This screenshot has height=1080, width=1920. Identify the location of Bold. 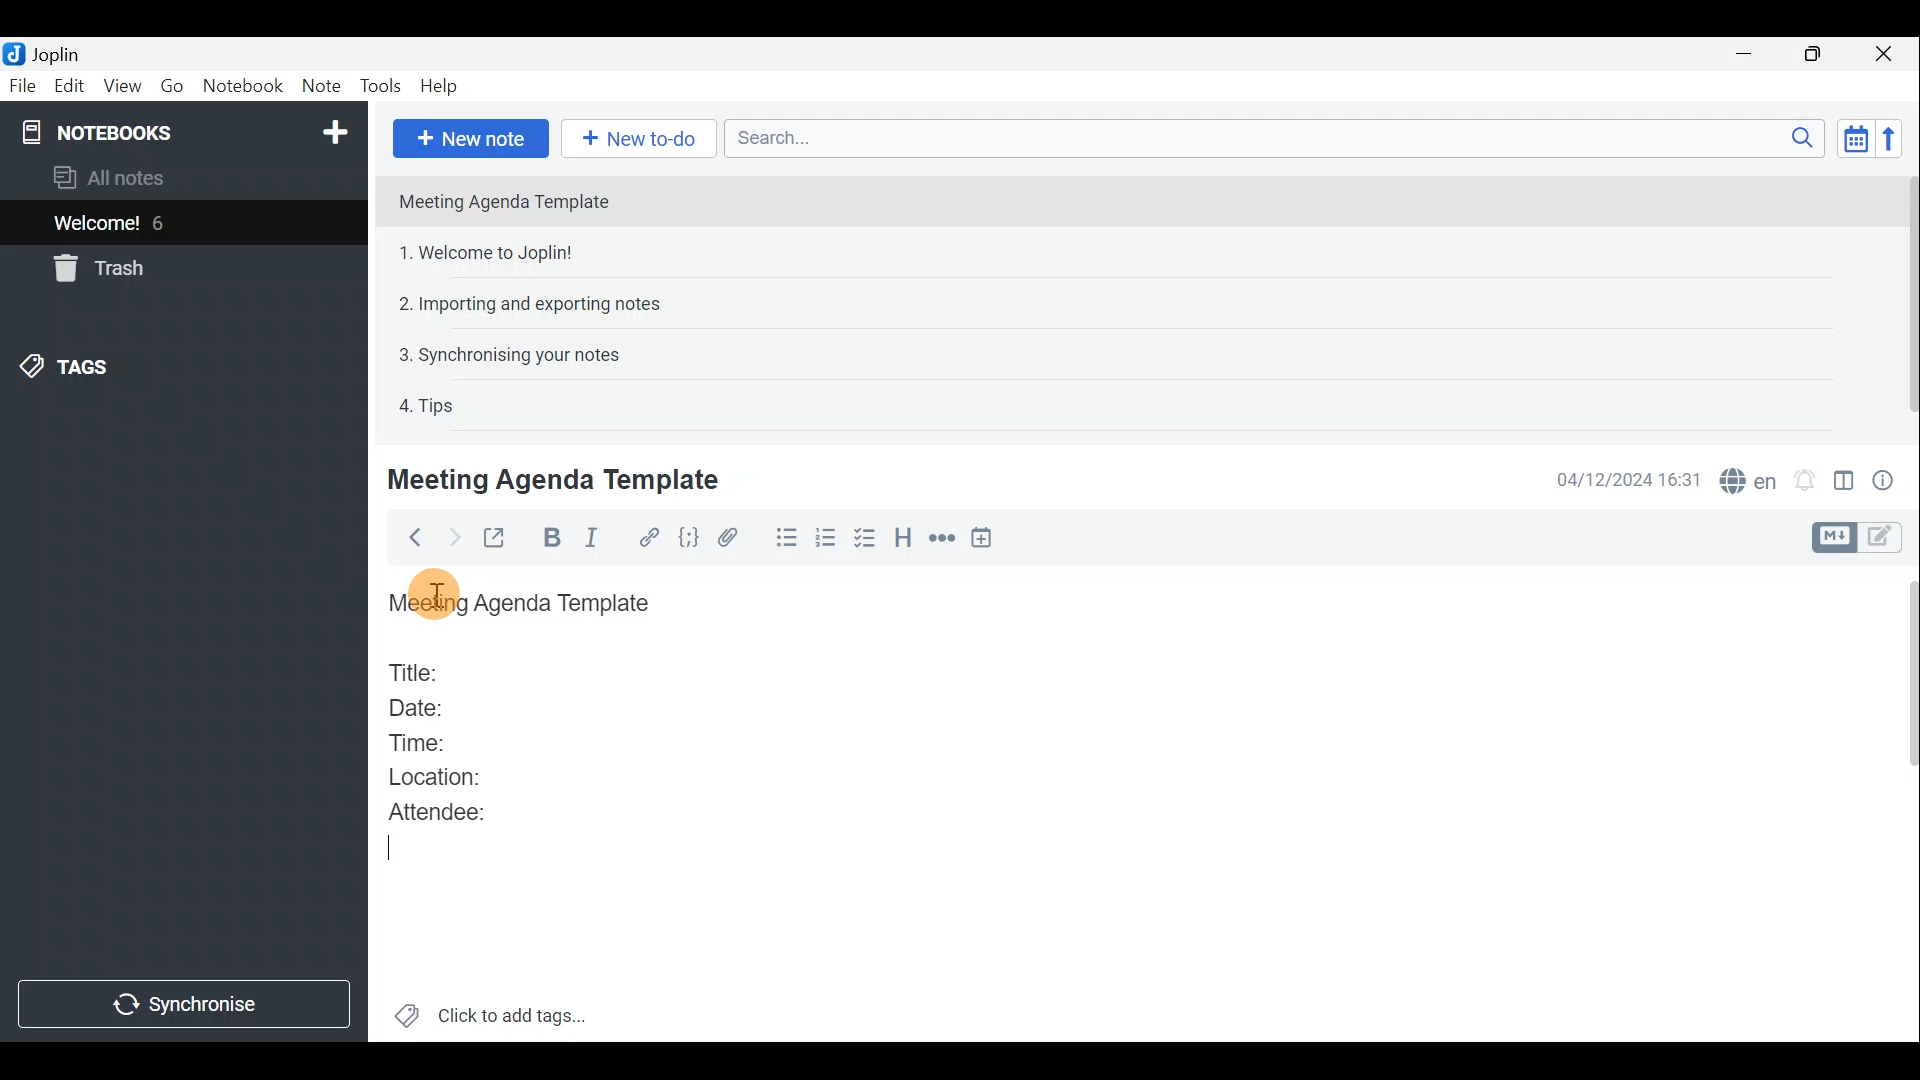
(550, 538).